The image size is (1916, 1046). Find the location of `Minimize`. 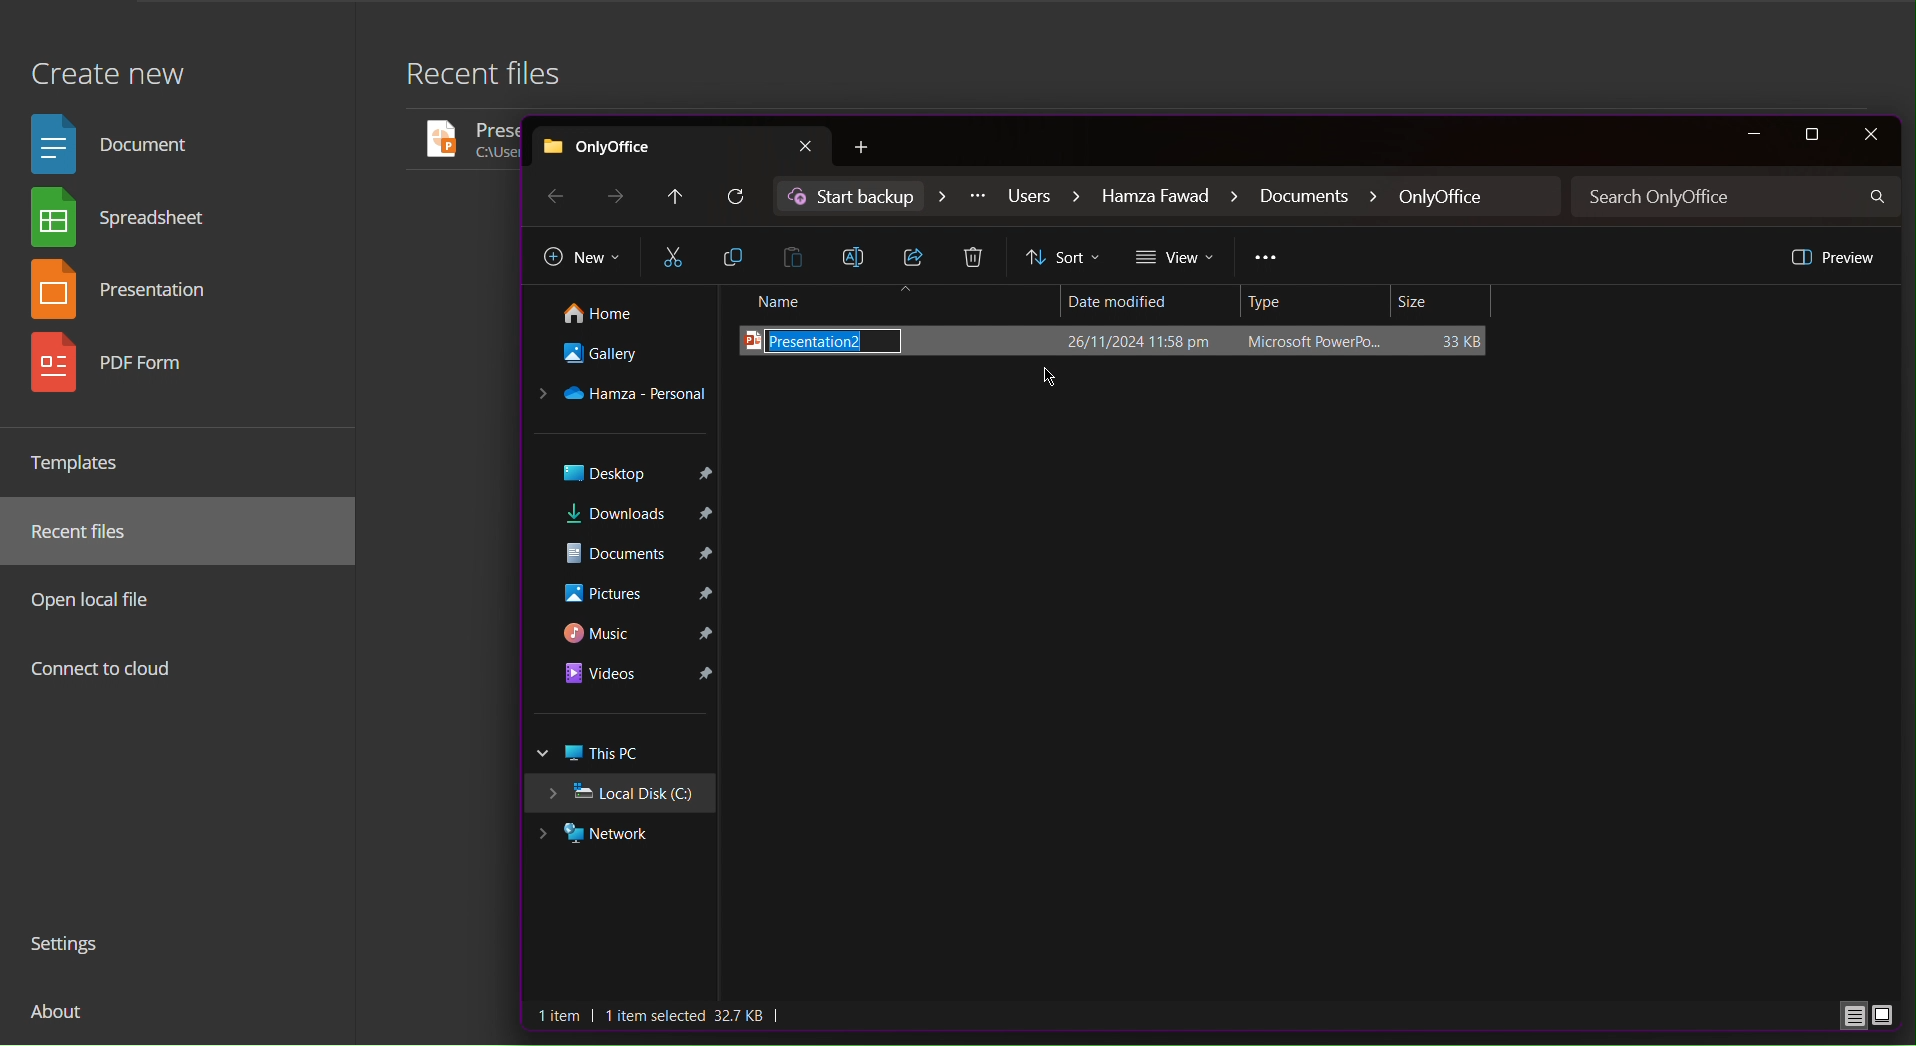

Minimize is located at coordinates (1752, 135).